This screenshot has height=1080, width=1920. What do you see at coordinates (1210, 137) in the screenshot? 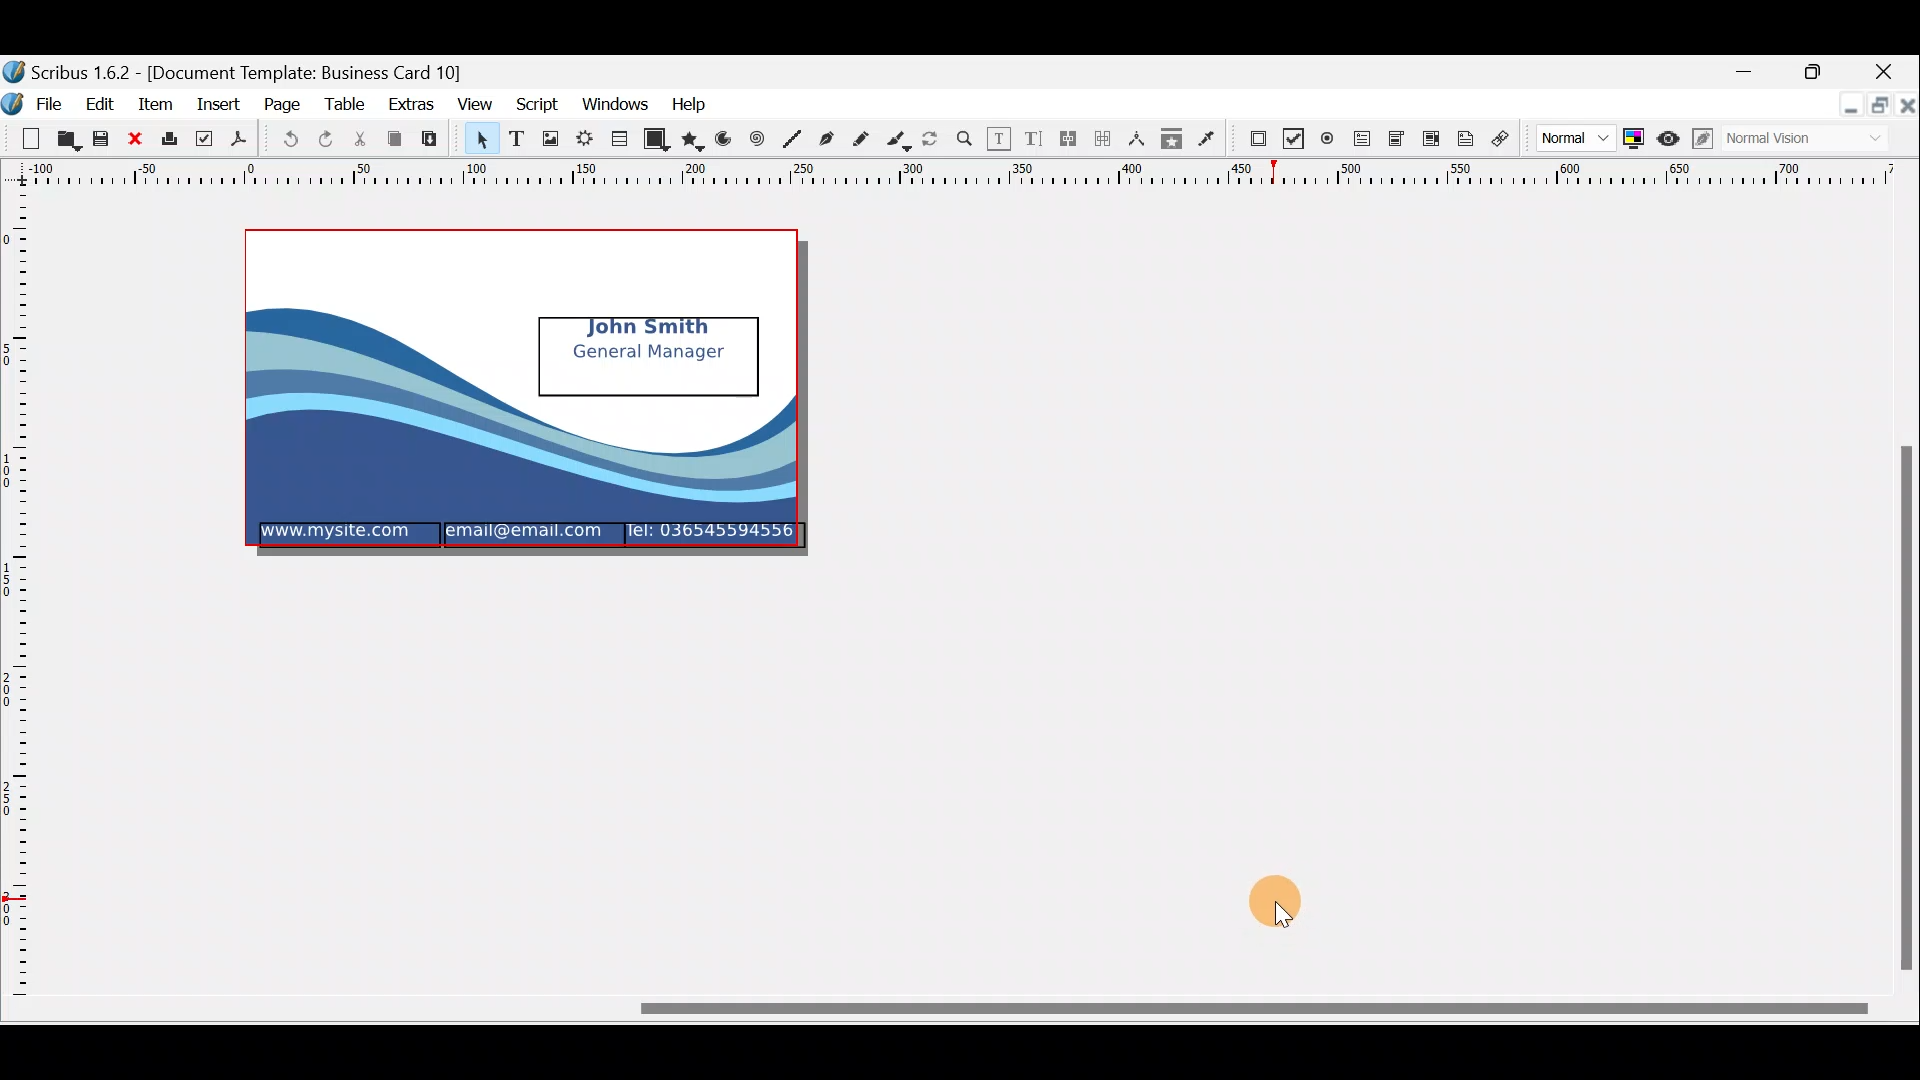
I see `Eye dropper` at bounding box center [1210, 137].